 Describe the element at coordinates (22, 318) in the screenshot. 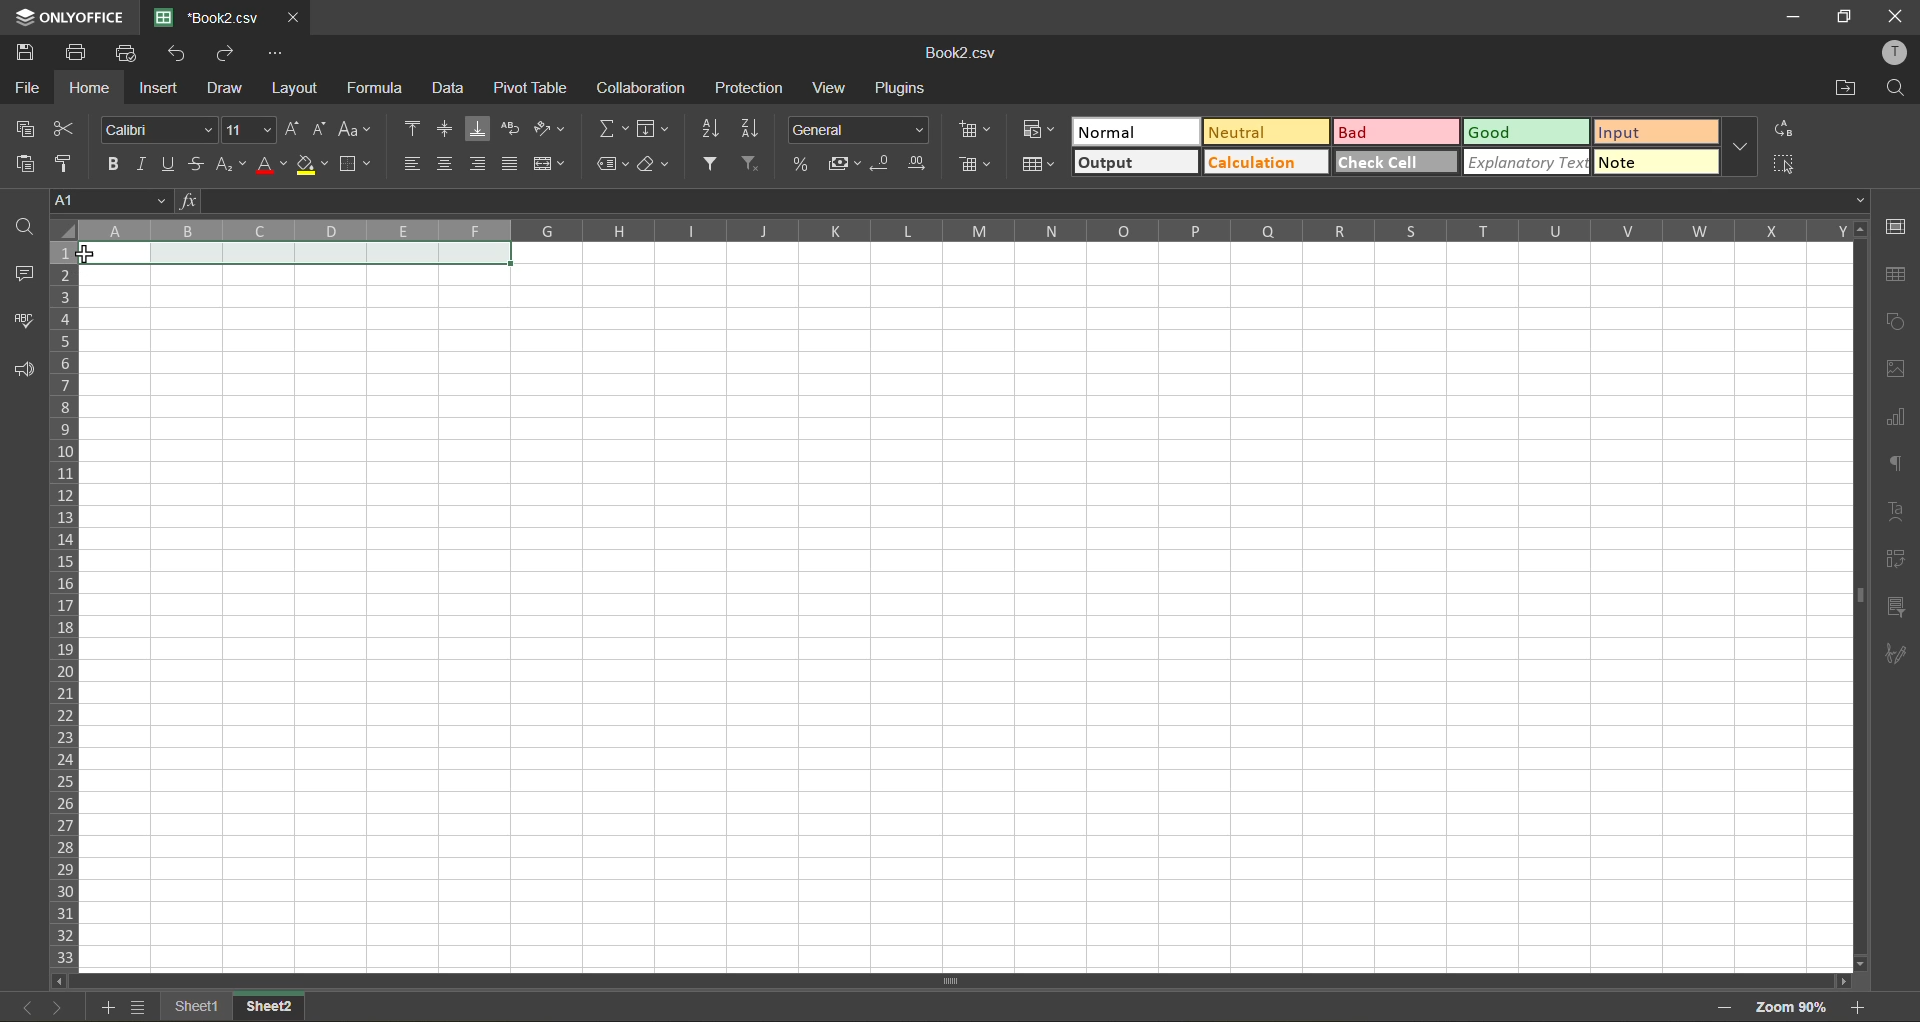

I see `spell check` at that location.